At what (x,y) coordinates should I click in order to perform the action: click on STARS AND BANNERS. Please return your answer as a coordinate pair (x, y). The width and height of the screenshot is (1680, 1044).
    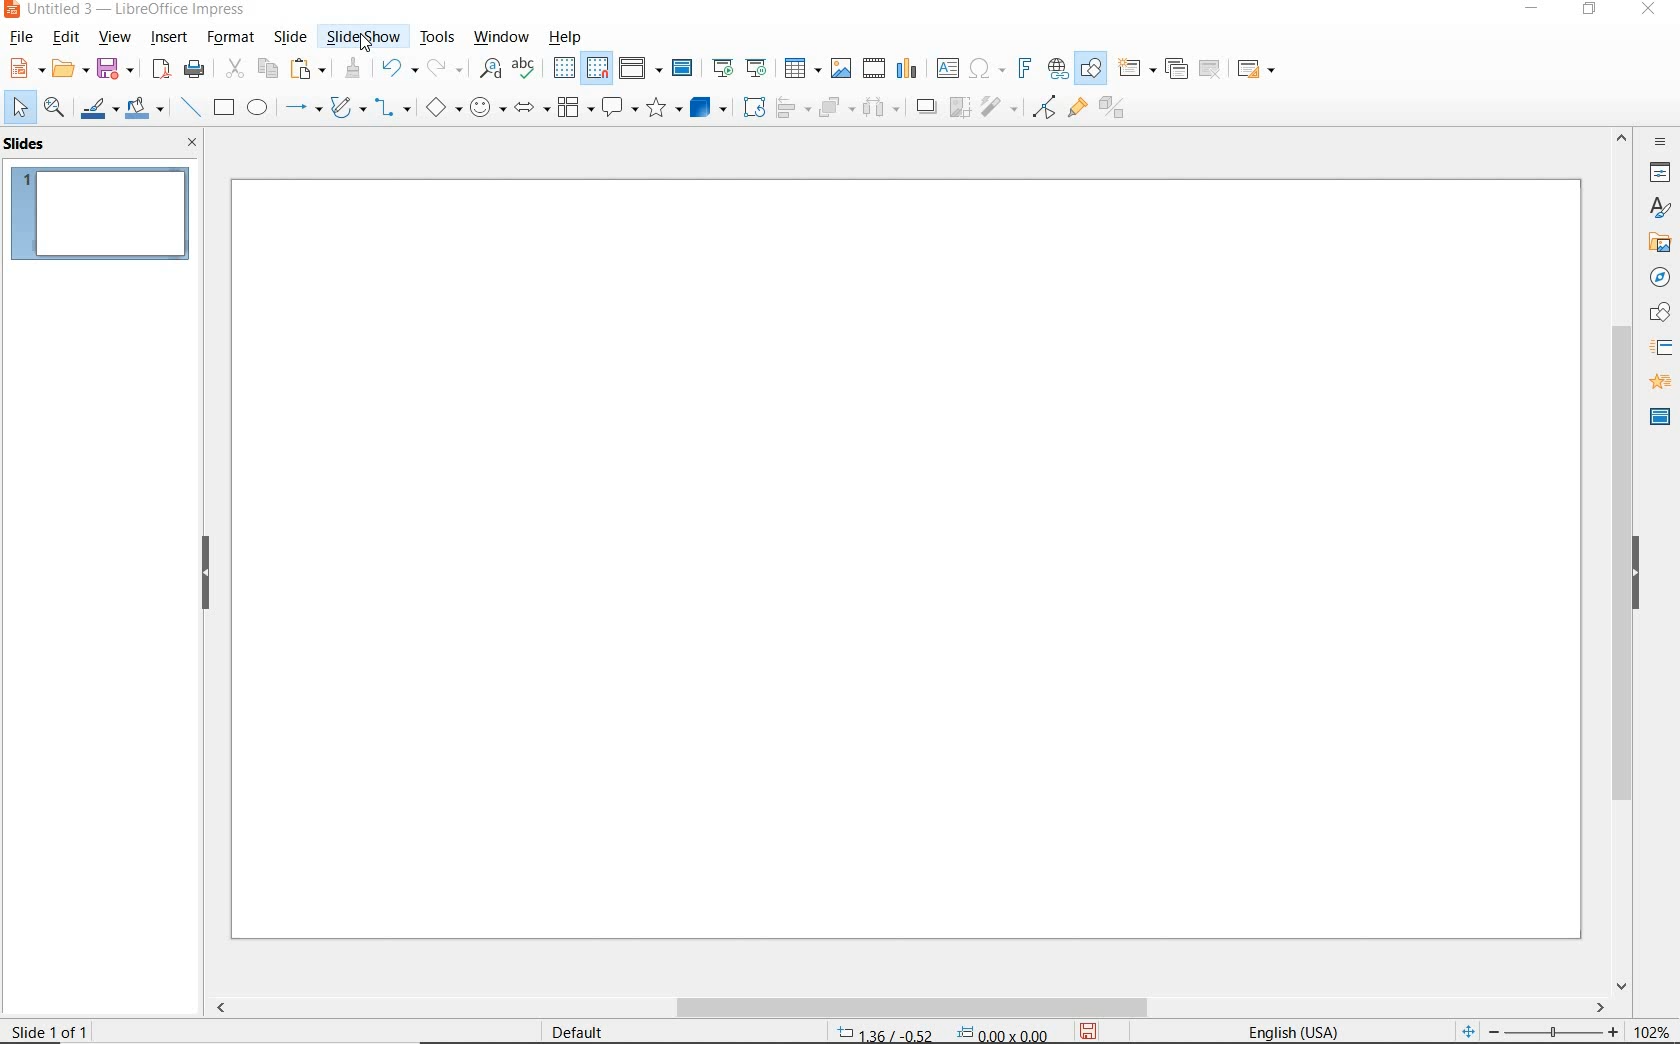
    Looking at the image, I should click on (660, 110).